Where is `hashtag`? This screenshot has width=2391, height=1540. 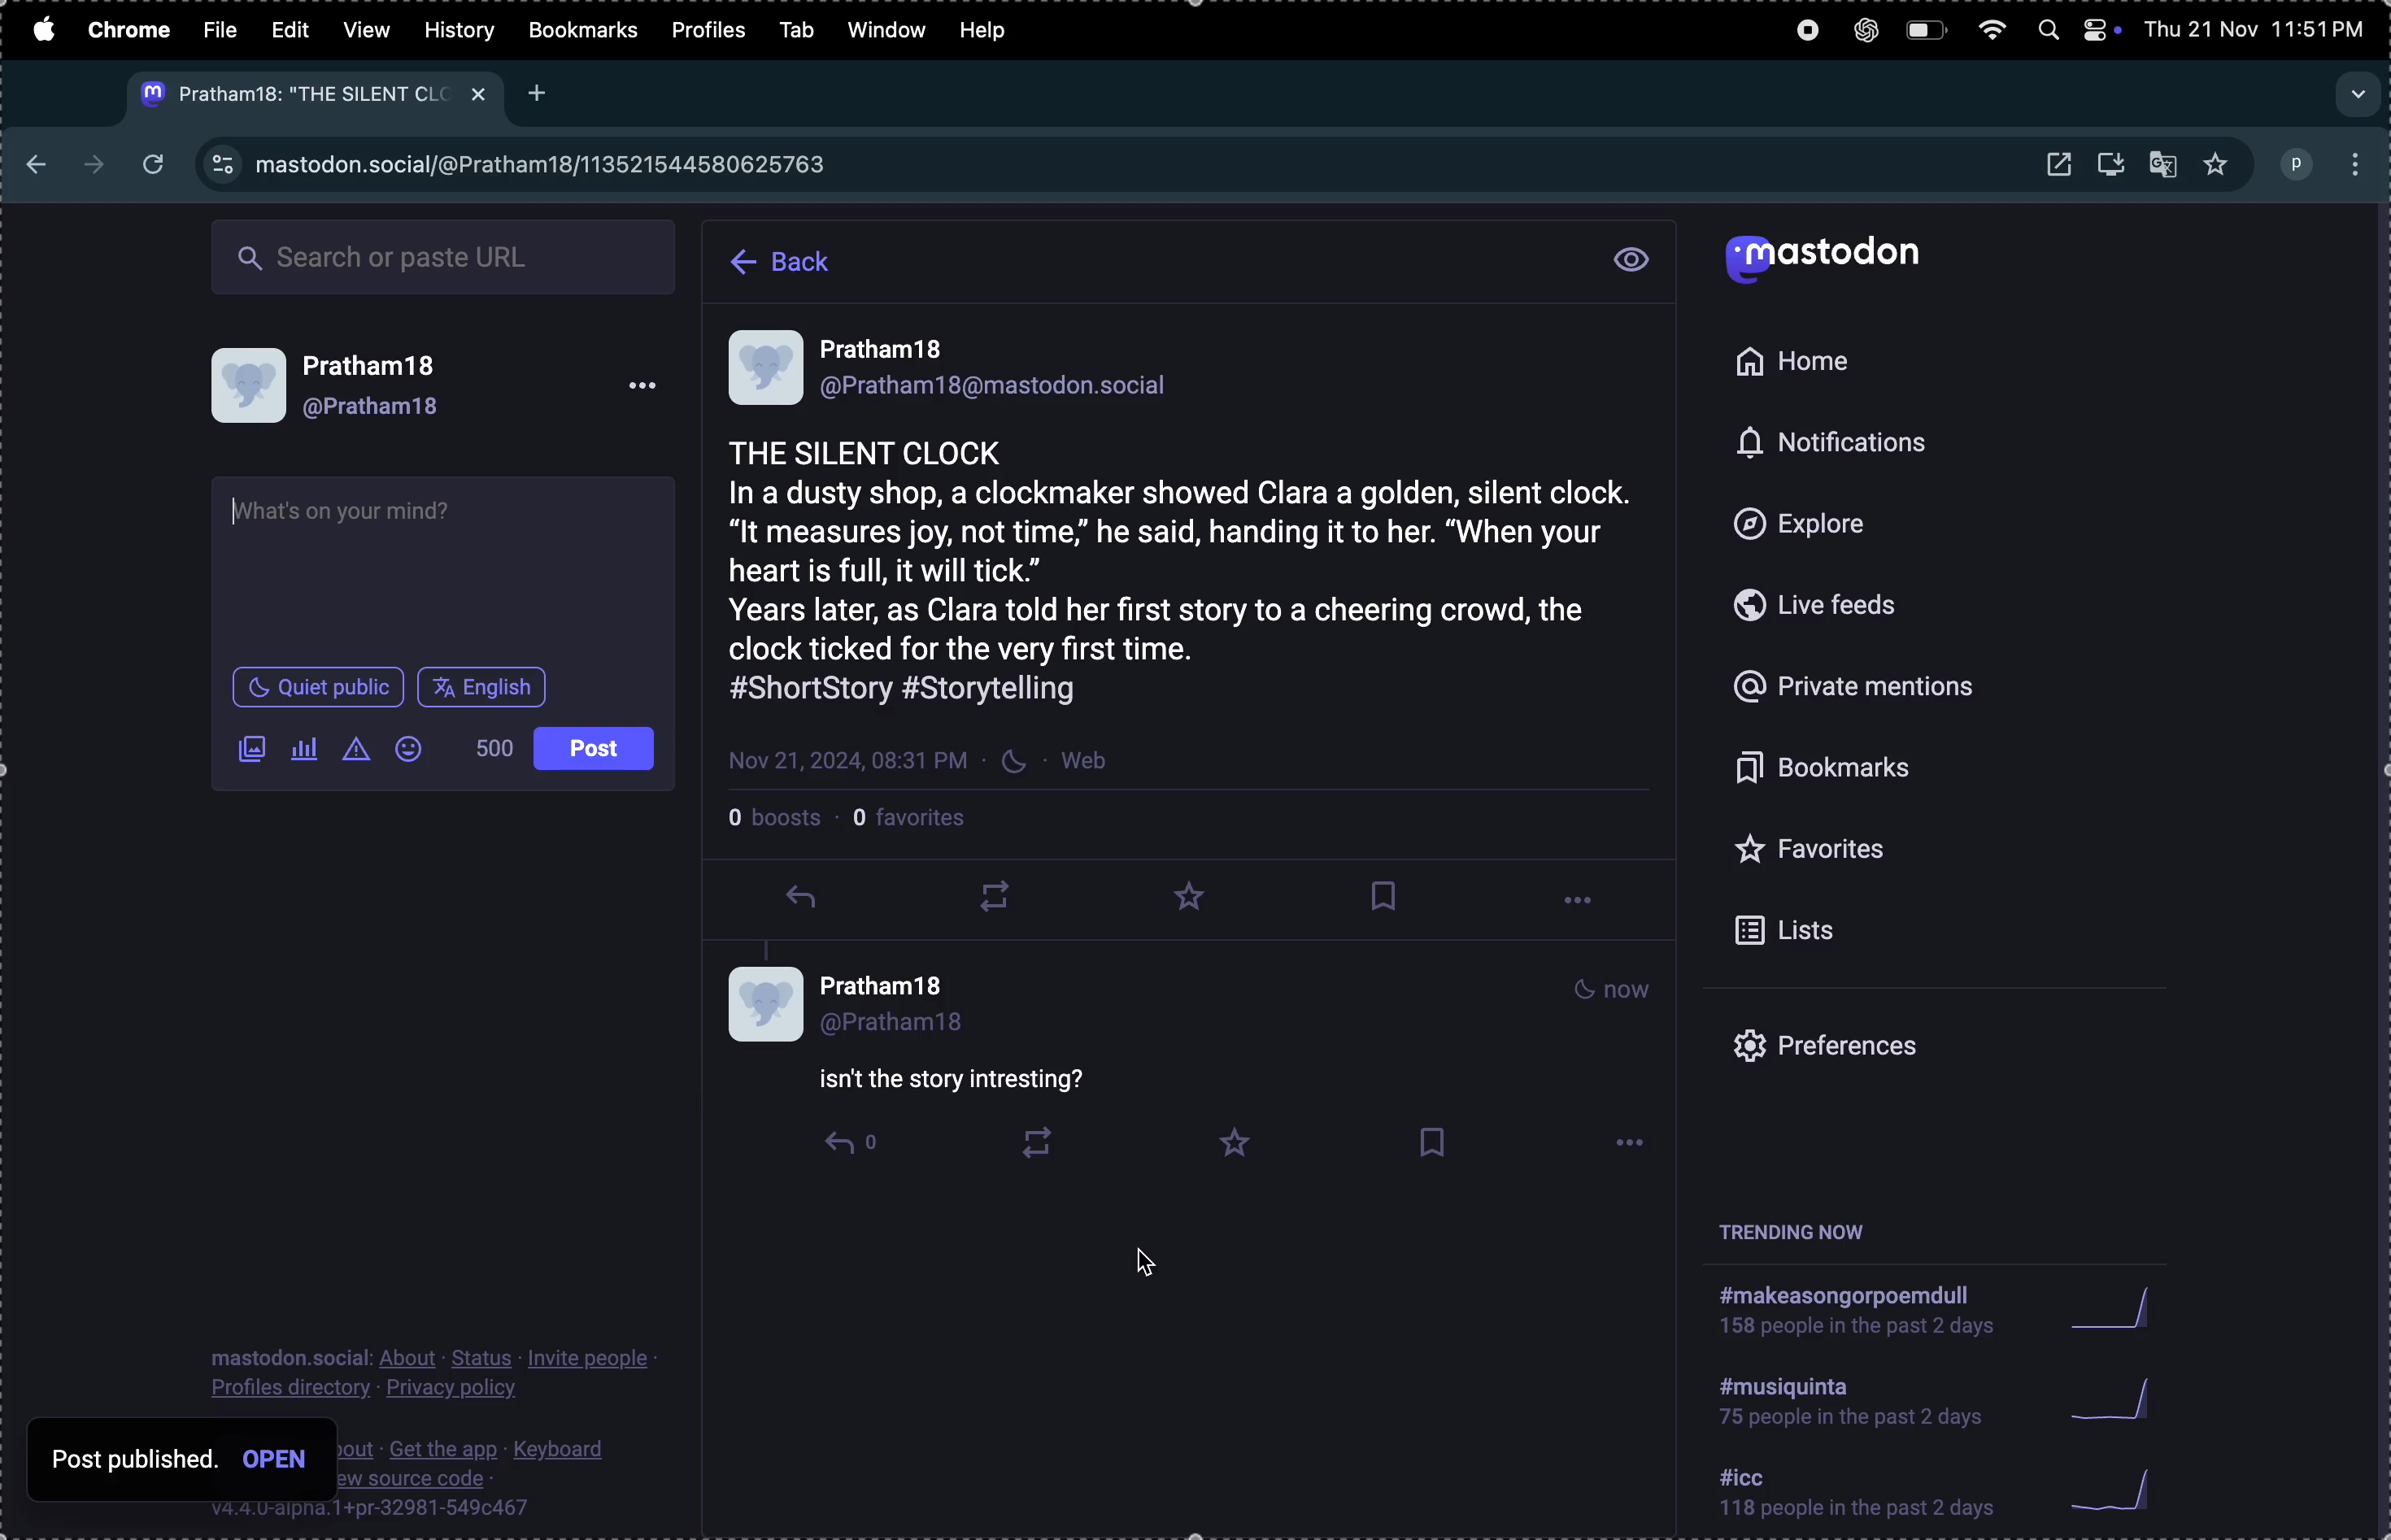
hashtag is located at coordinates (1857, 1307).